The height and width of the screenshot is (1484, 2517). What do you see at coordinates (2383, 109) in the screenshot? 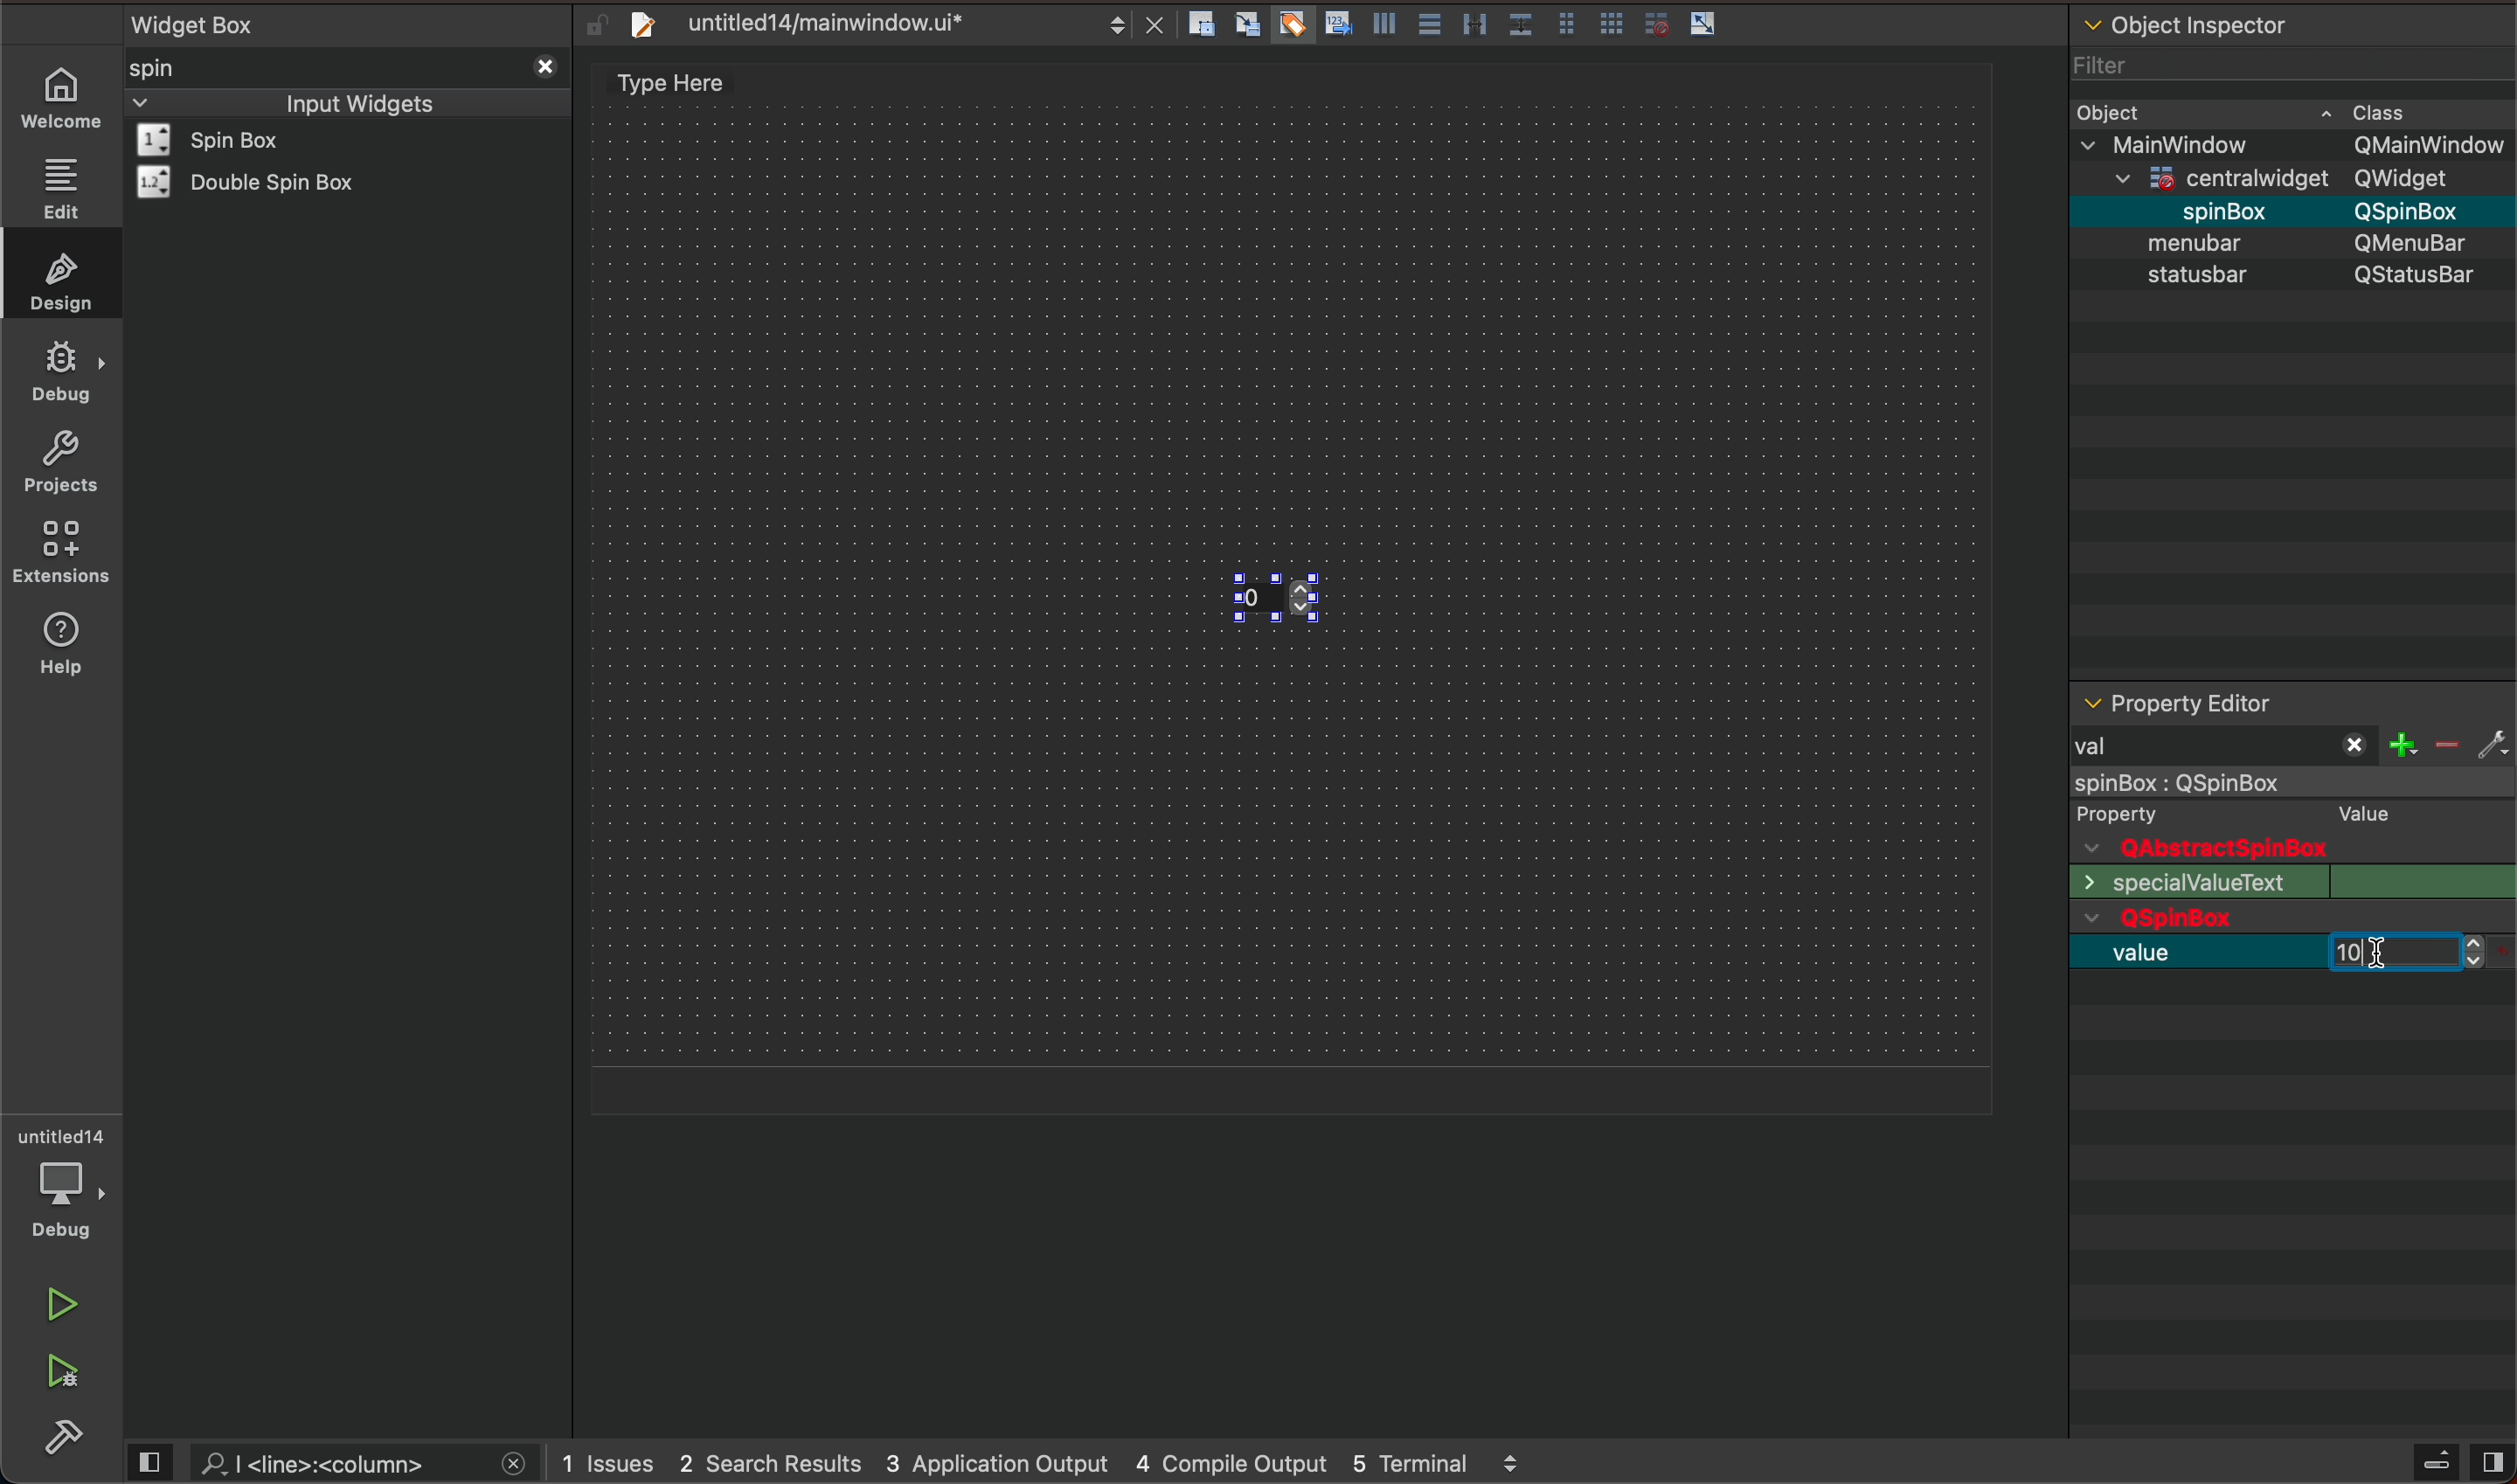
I see `class` at bounding box center [2383, 109].